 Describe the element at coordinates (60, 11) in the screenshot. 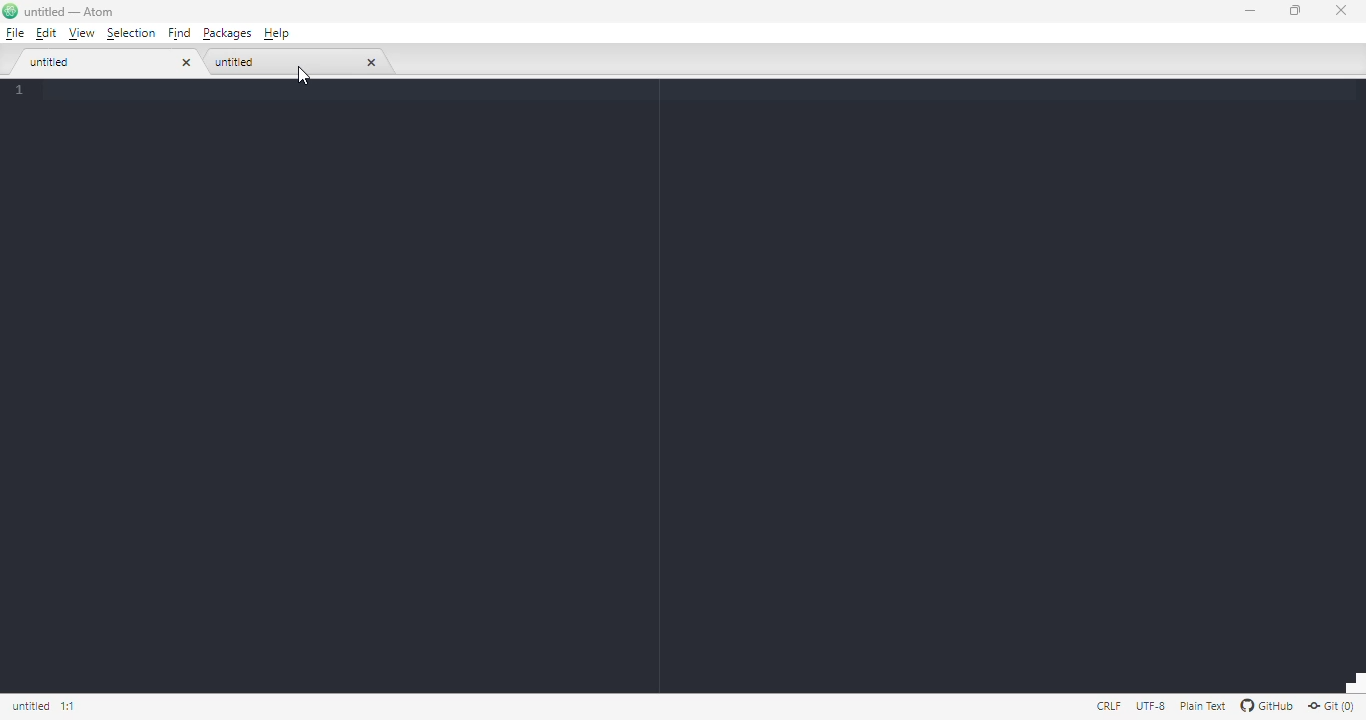

I see `untitled — Atom` at that location.